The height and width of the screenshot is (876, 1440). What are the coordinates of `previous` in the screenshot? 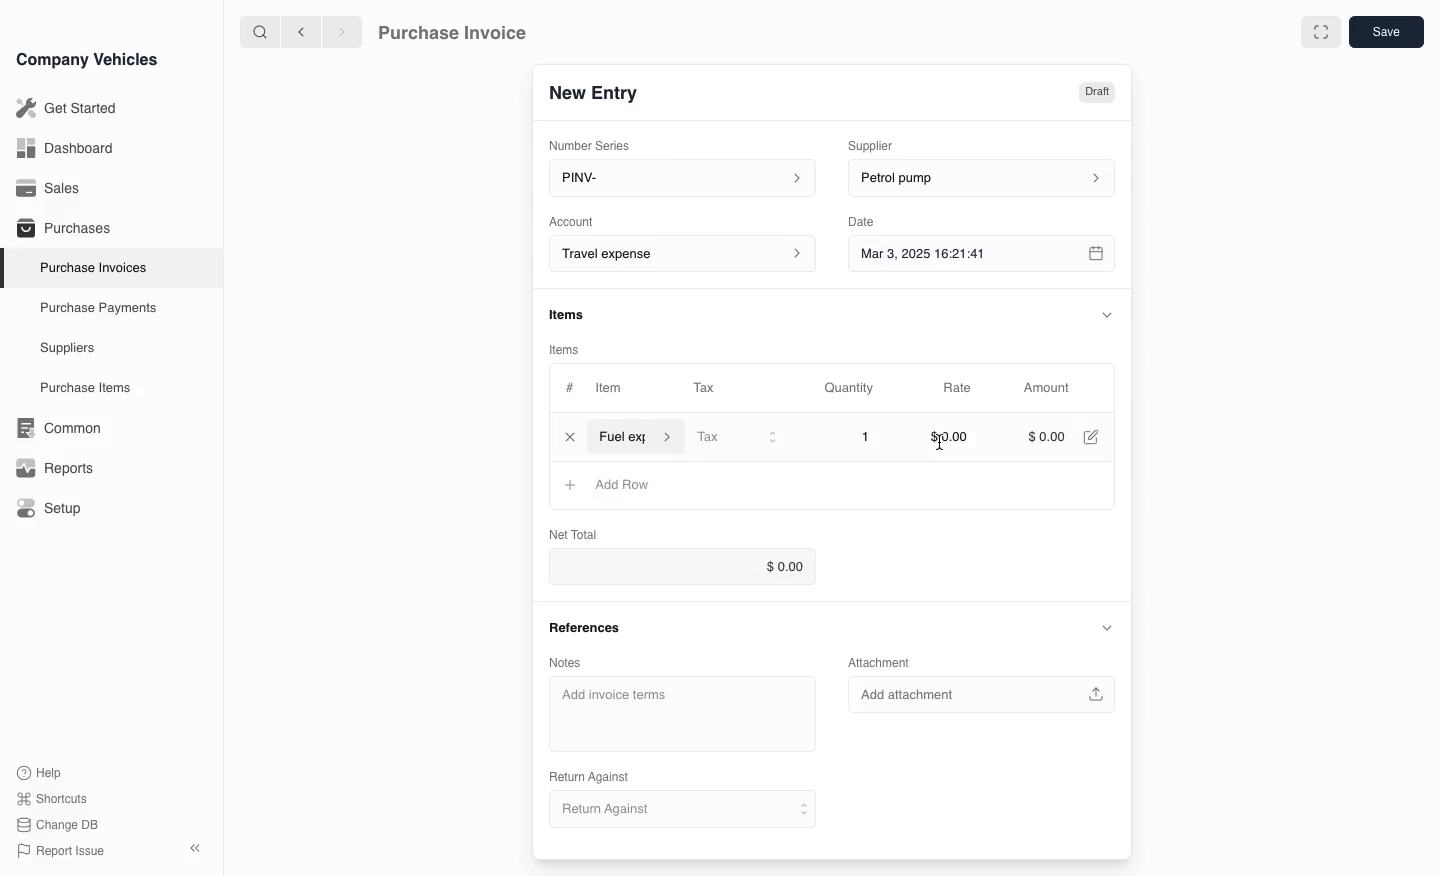 It's located at (299, 31).